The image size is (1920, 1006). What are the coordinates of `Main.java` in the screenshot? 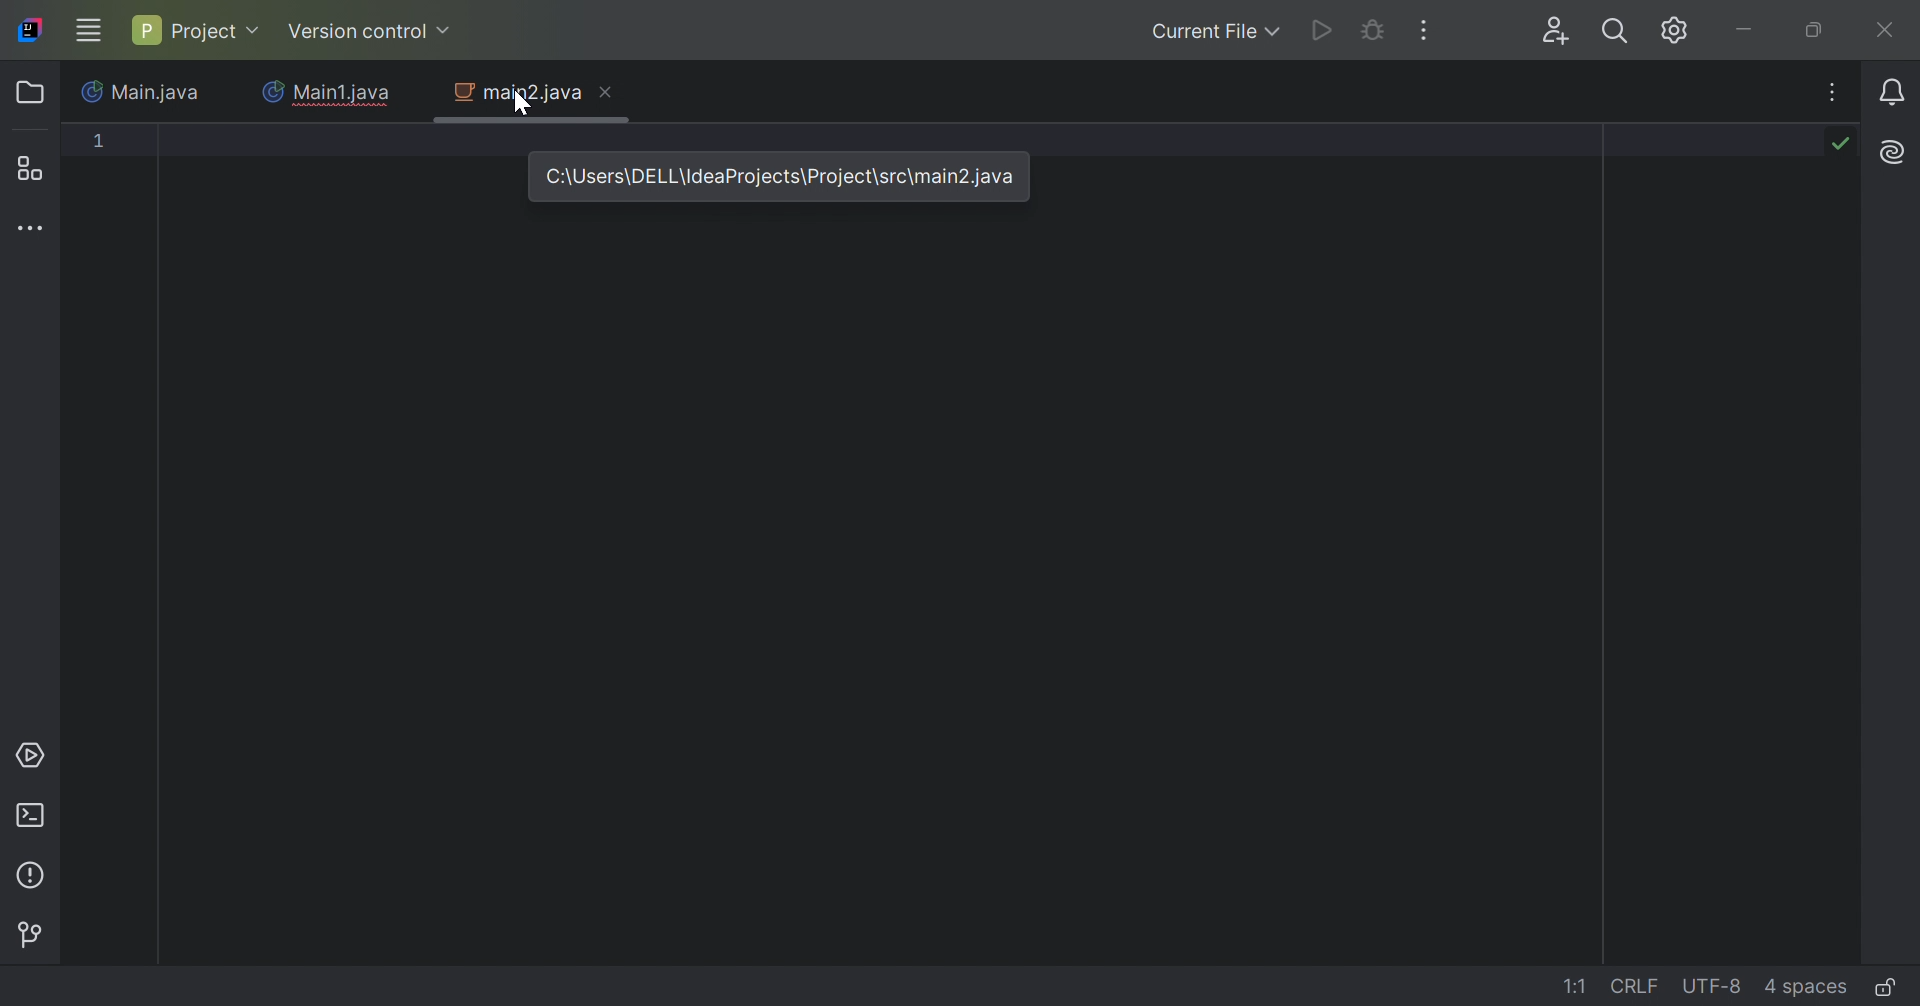 It's located at (143, 93).